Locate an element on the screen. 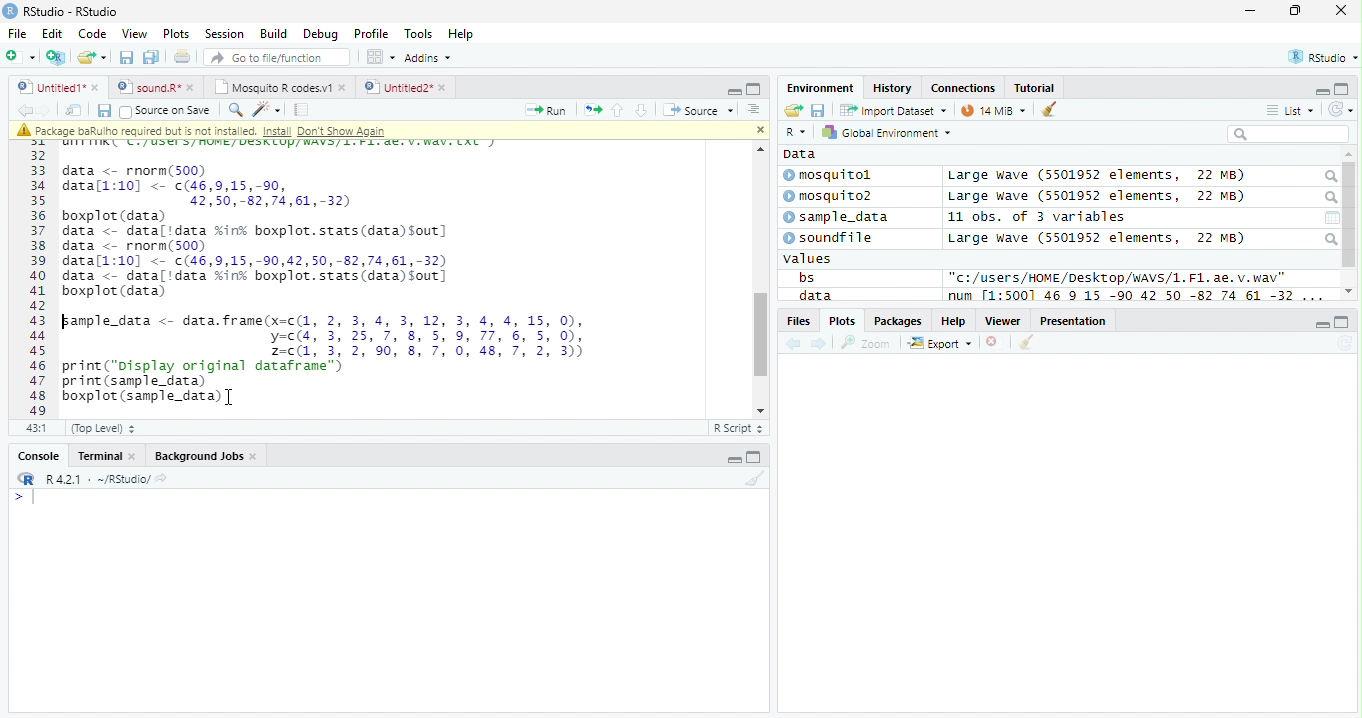  Create a project is located at coordinates (58, 57).